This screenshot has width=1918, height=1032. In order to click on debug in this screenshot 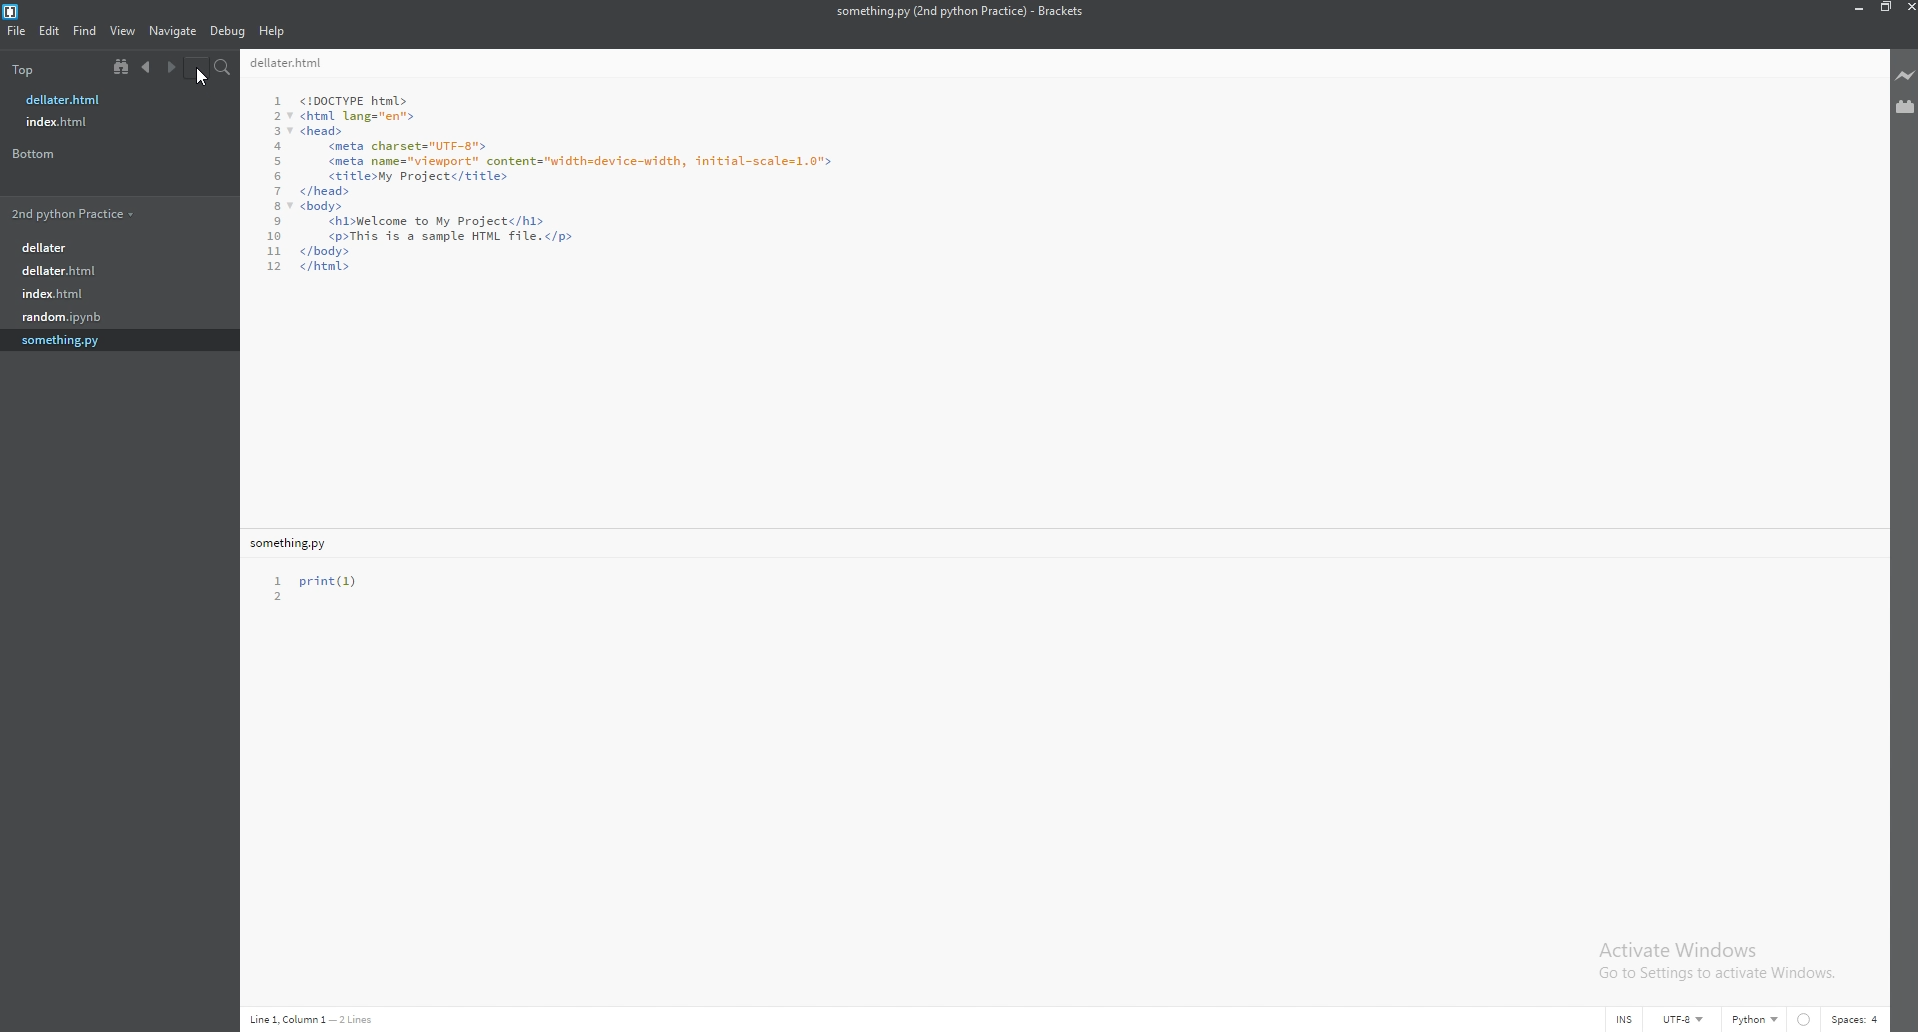, I will do `click(228, 32)`.